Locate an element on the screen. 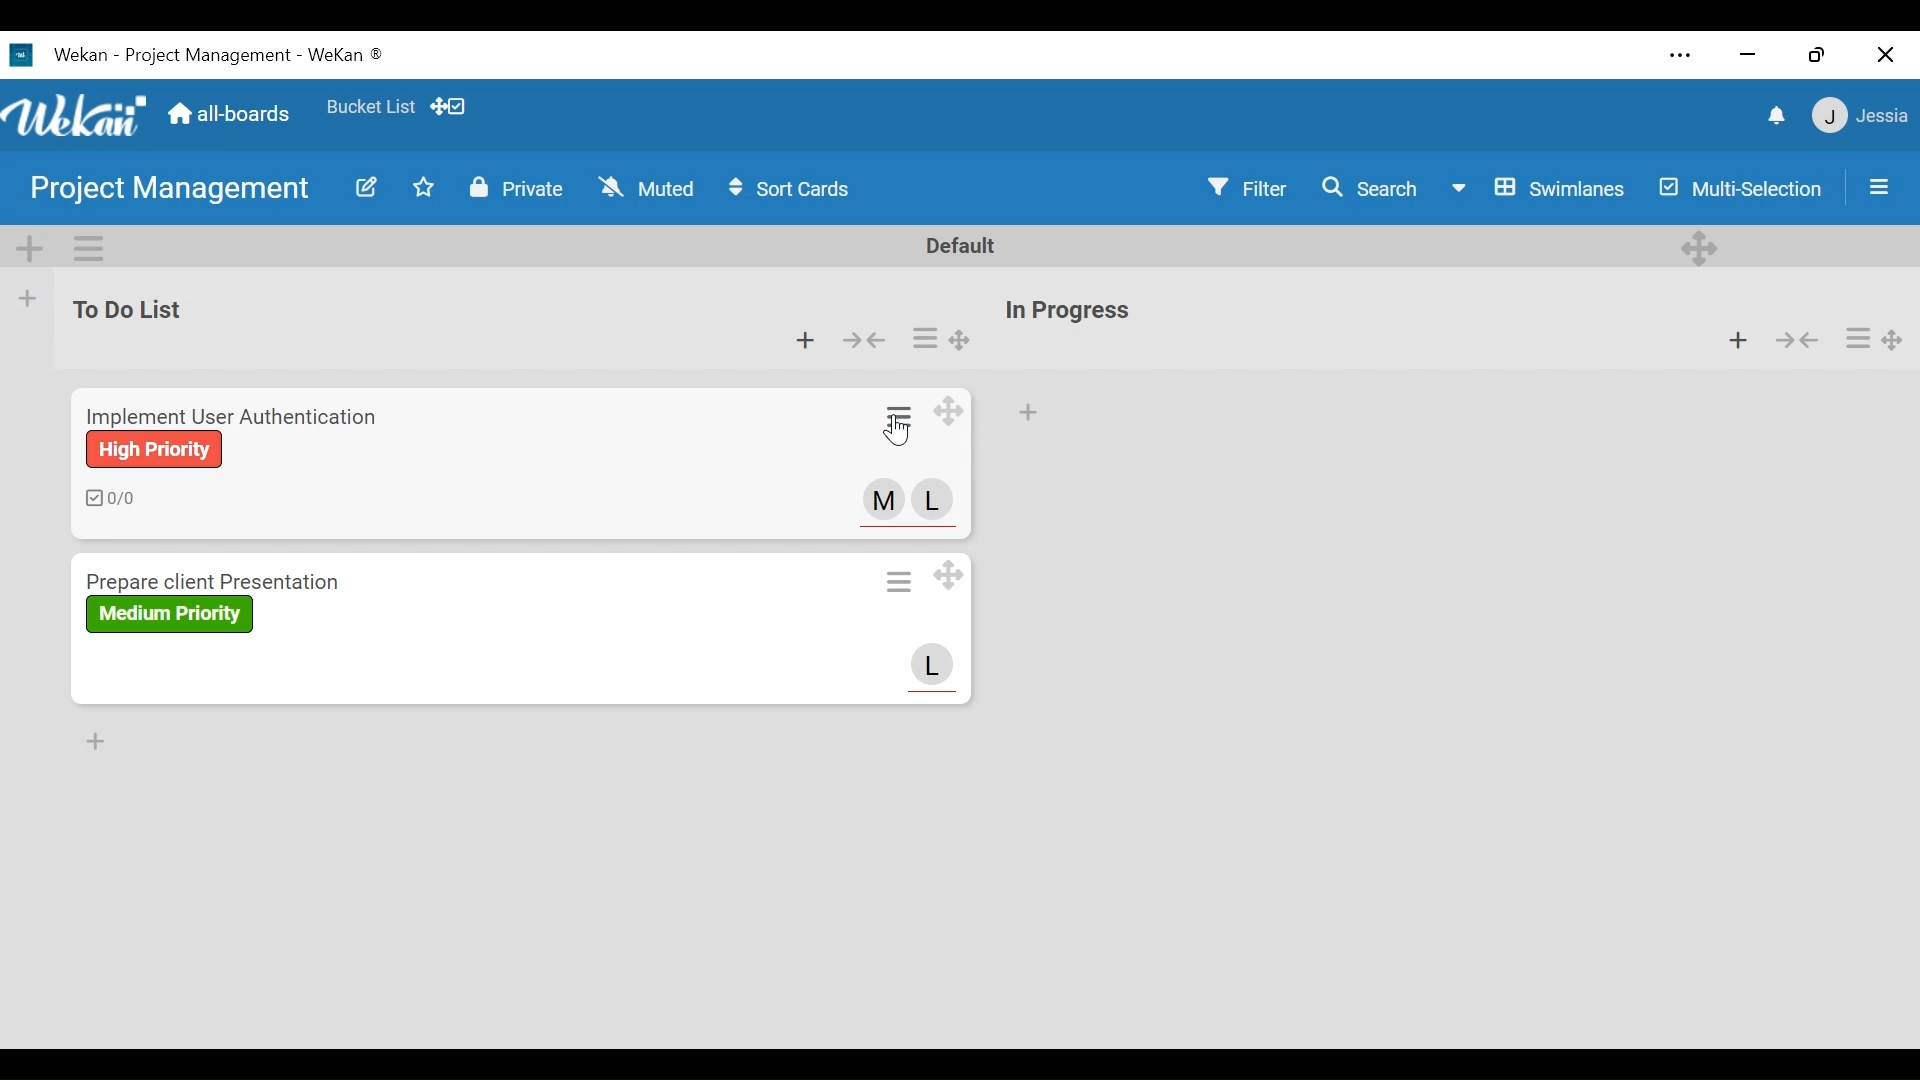 Image resolution: width=1920 pixels, height=1080 pixels. Add card to the top of the list is located at coordinates (808, 341).